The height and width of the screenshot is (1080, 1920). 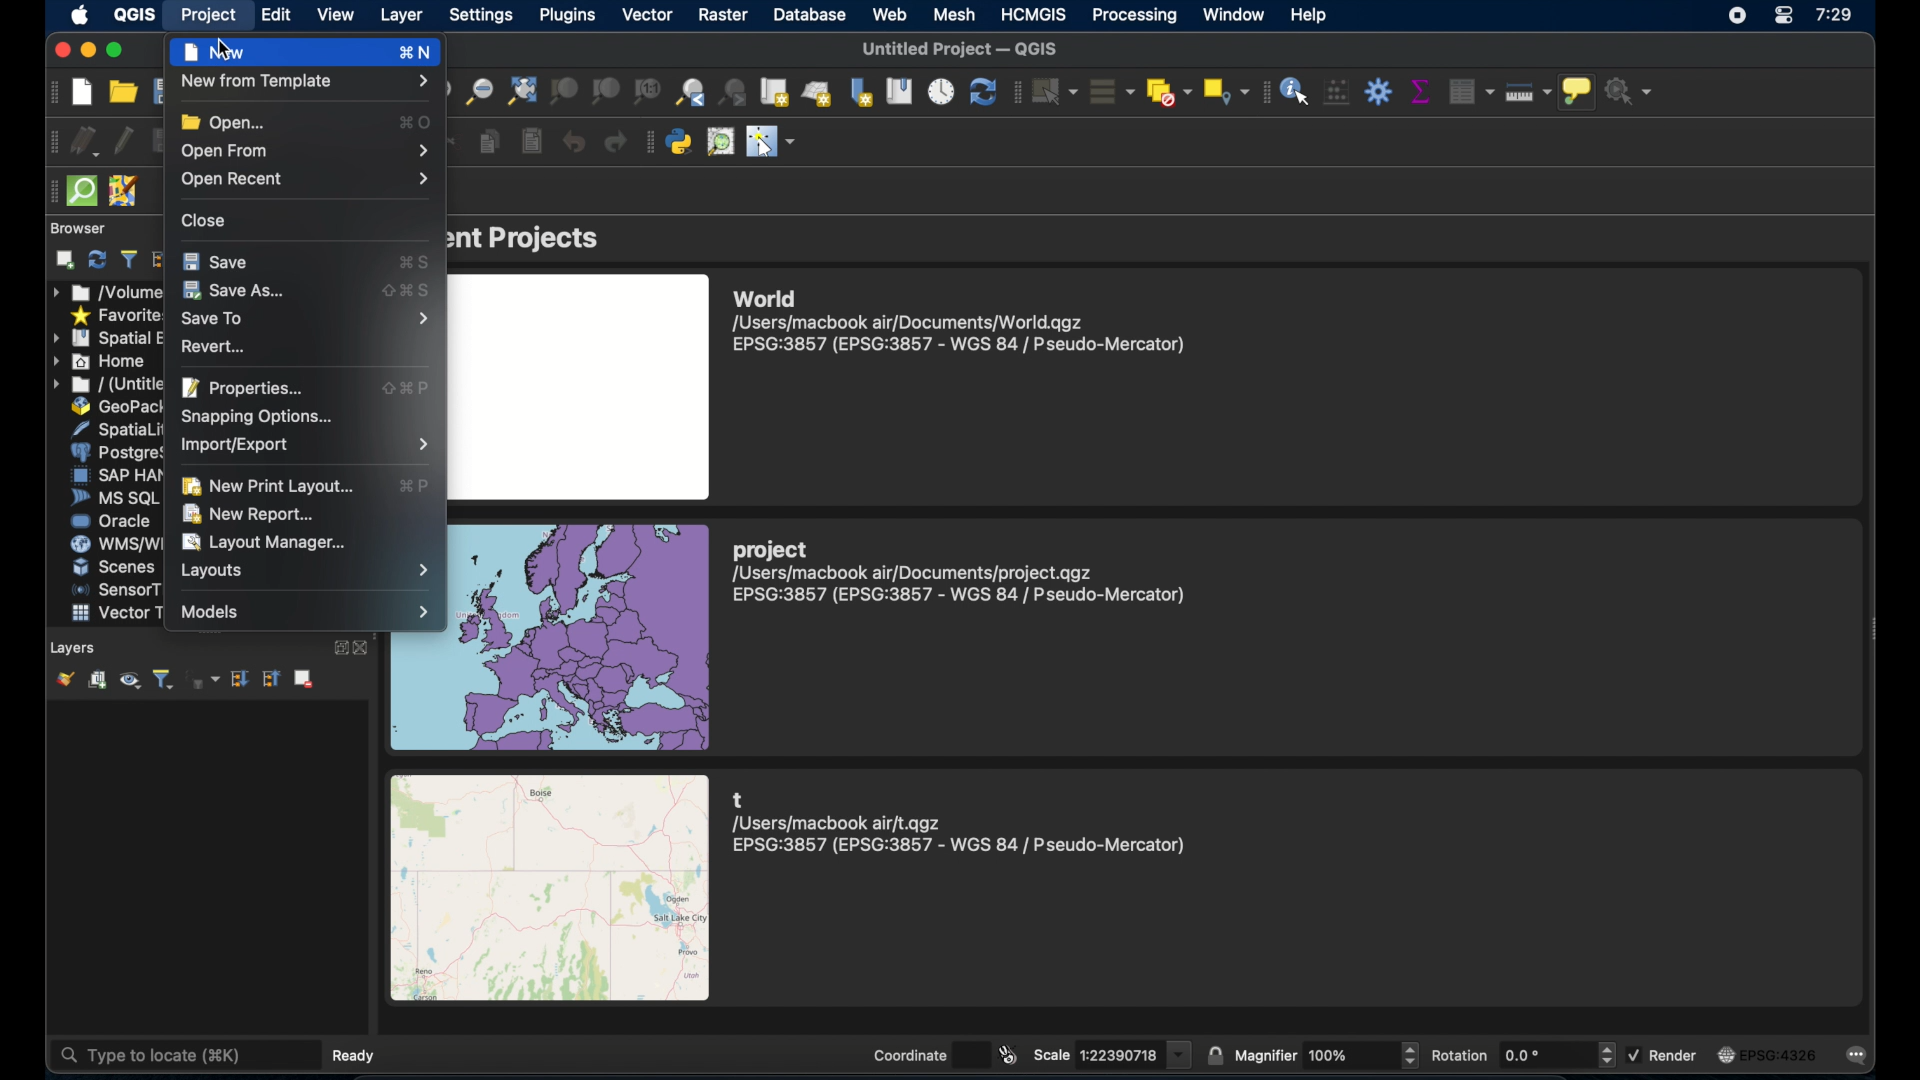 What do you see at coordinates (1132, 14) in the screenshot?
I see `processing` at bounding box center [1132, 14].